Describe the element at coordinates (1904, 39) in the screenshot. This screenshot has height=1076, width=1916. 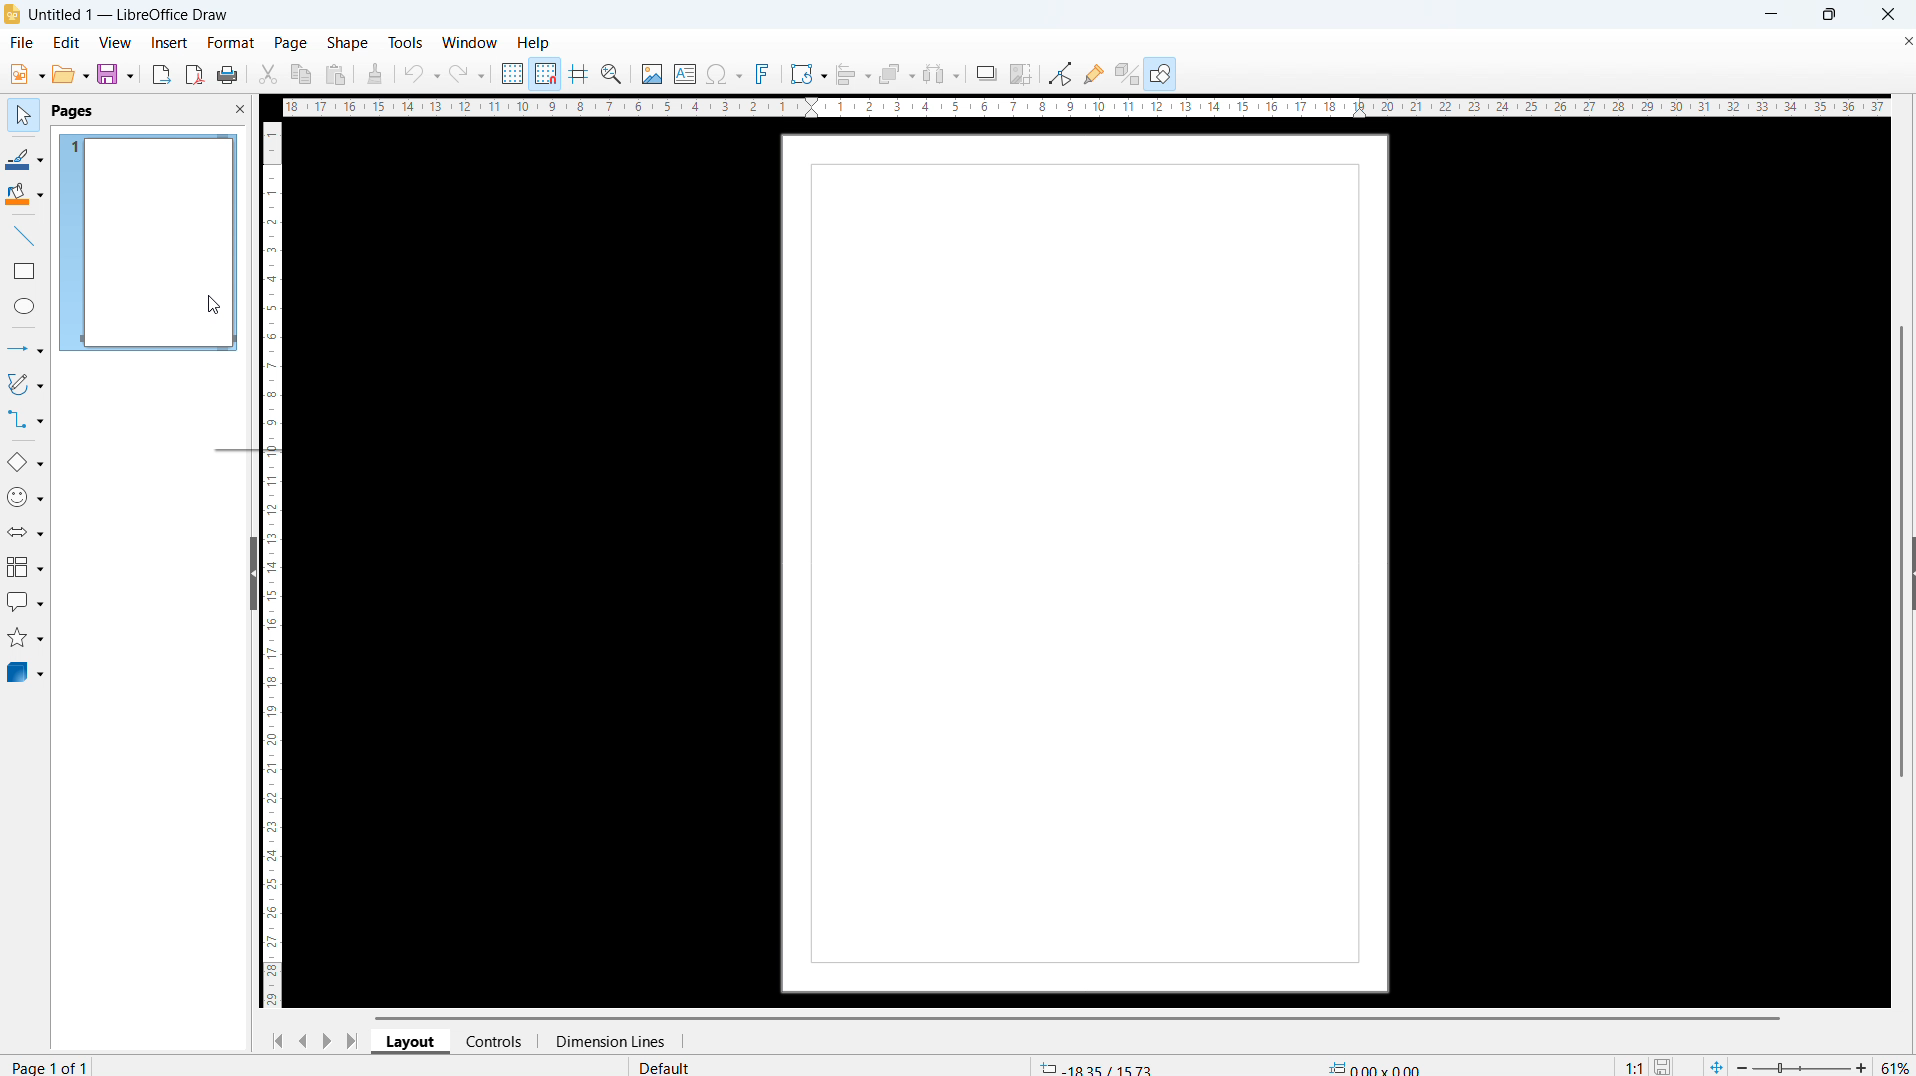
I see `Close document ` at that location.